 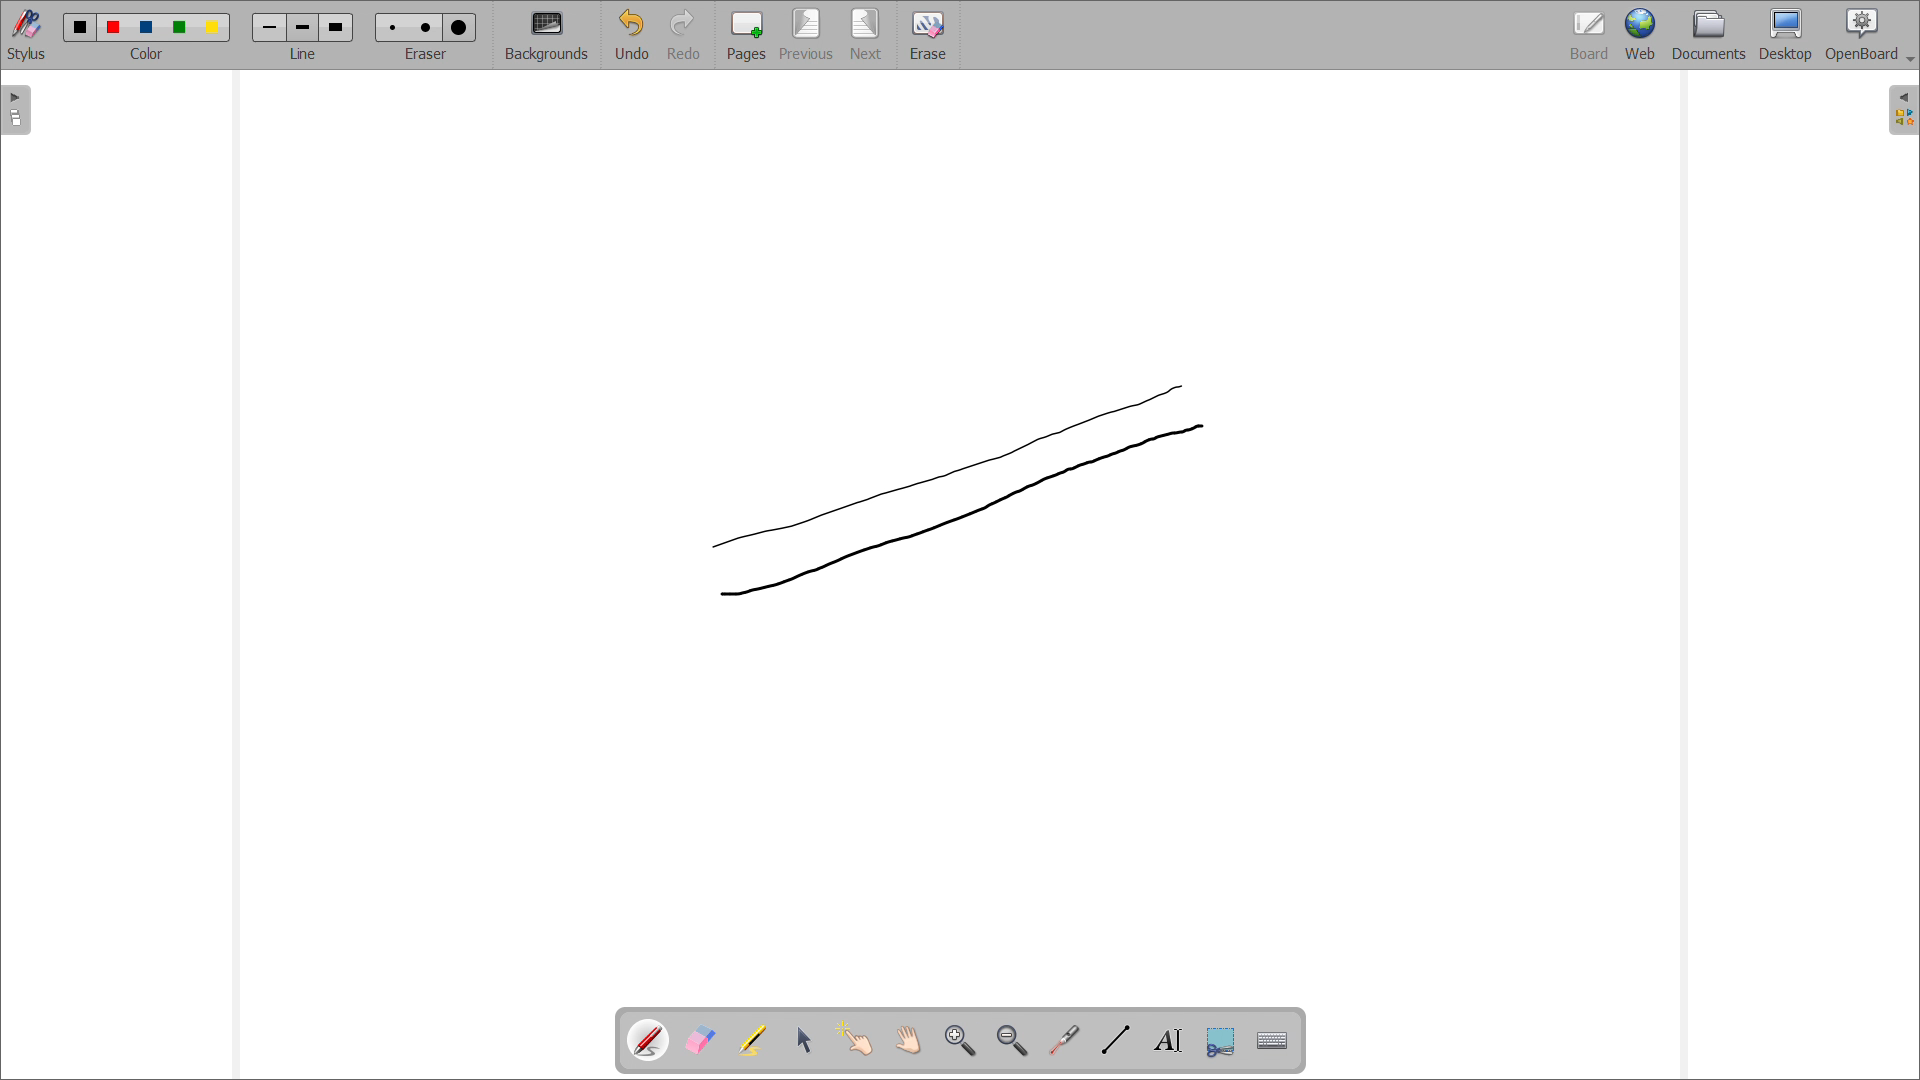 I want to click on draw text, so click(x=1170, y=1041).